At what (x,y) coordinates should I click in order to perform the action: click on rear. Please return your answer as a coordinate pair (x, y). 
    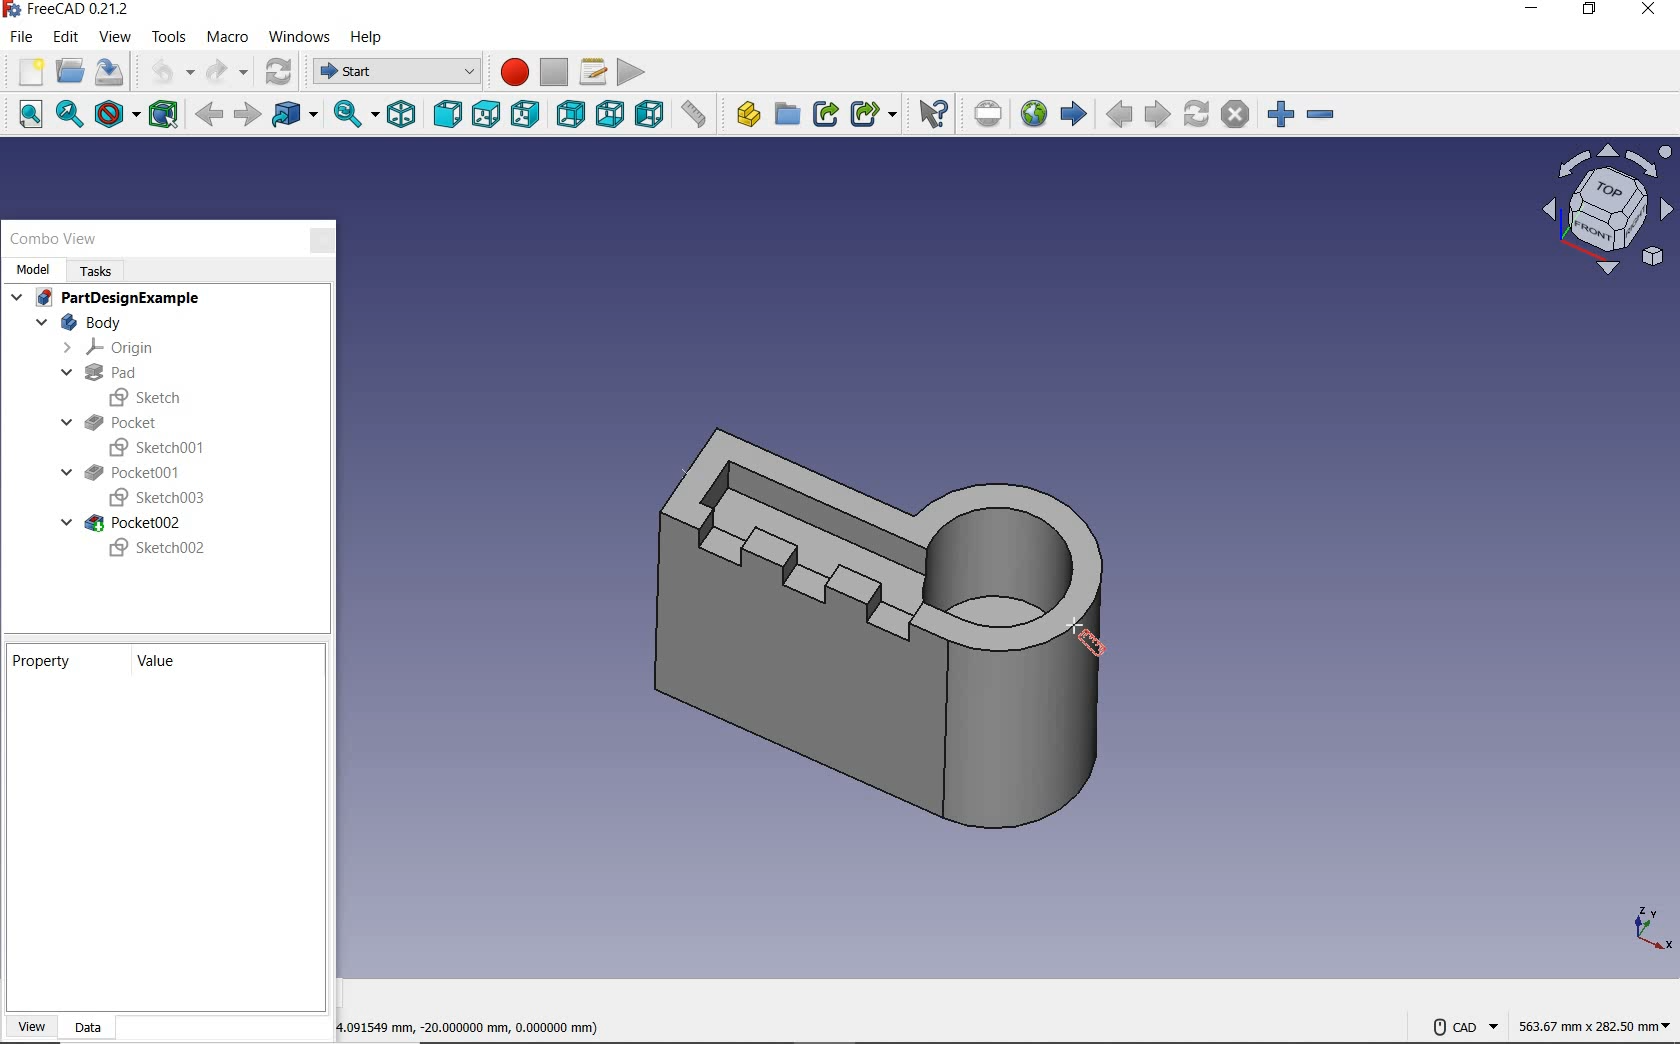
    Looking at the image, I should click on (568, 117).